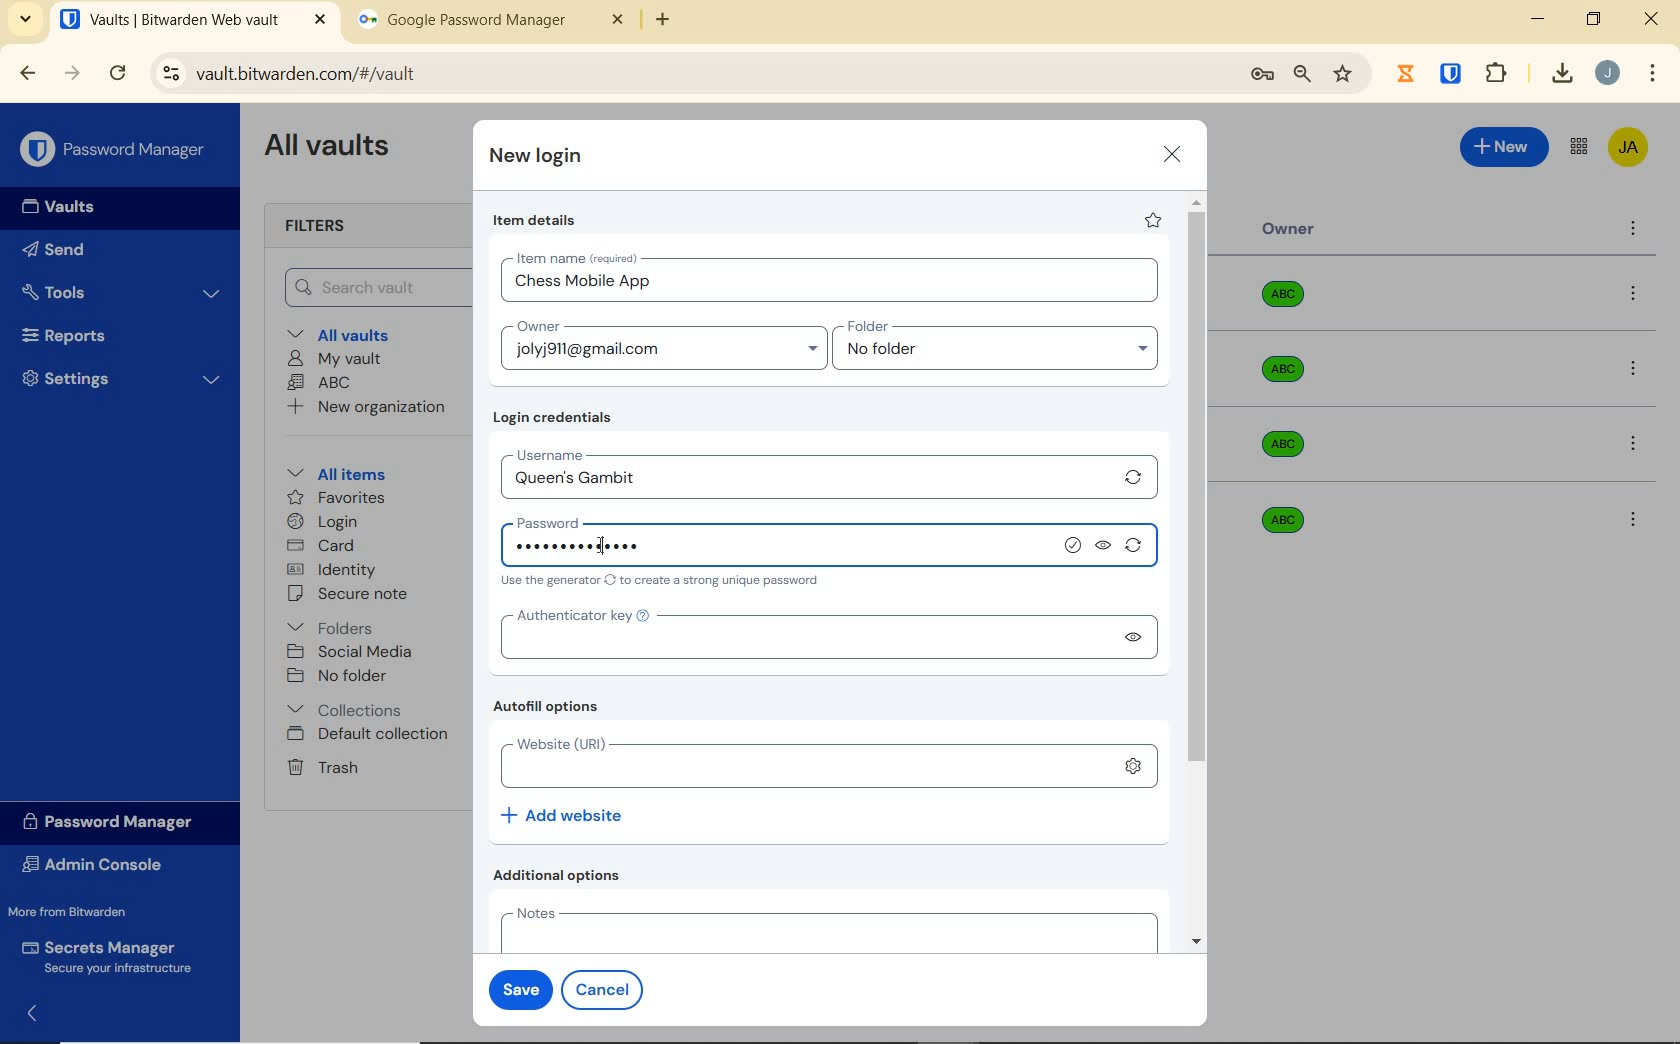 The image size is (1680, 1044). Describe the element at coordinates (348, 651) in the screenshot. I see `Social media` at that location.